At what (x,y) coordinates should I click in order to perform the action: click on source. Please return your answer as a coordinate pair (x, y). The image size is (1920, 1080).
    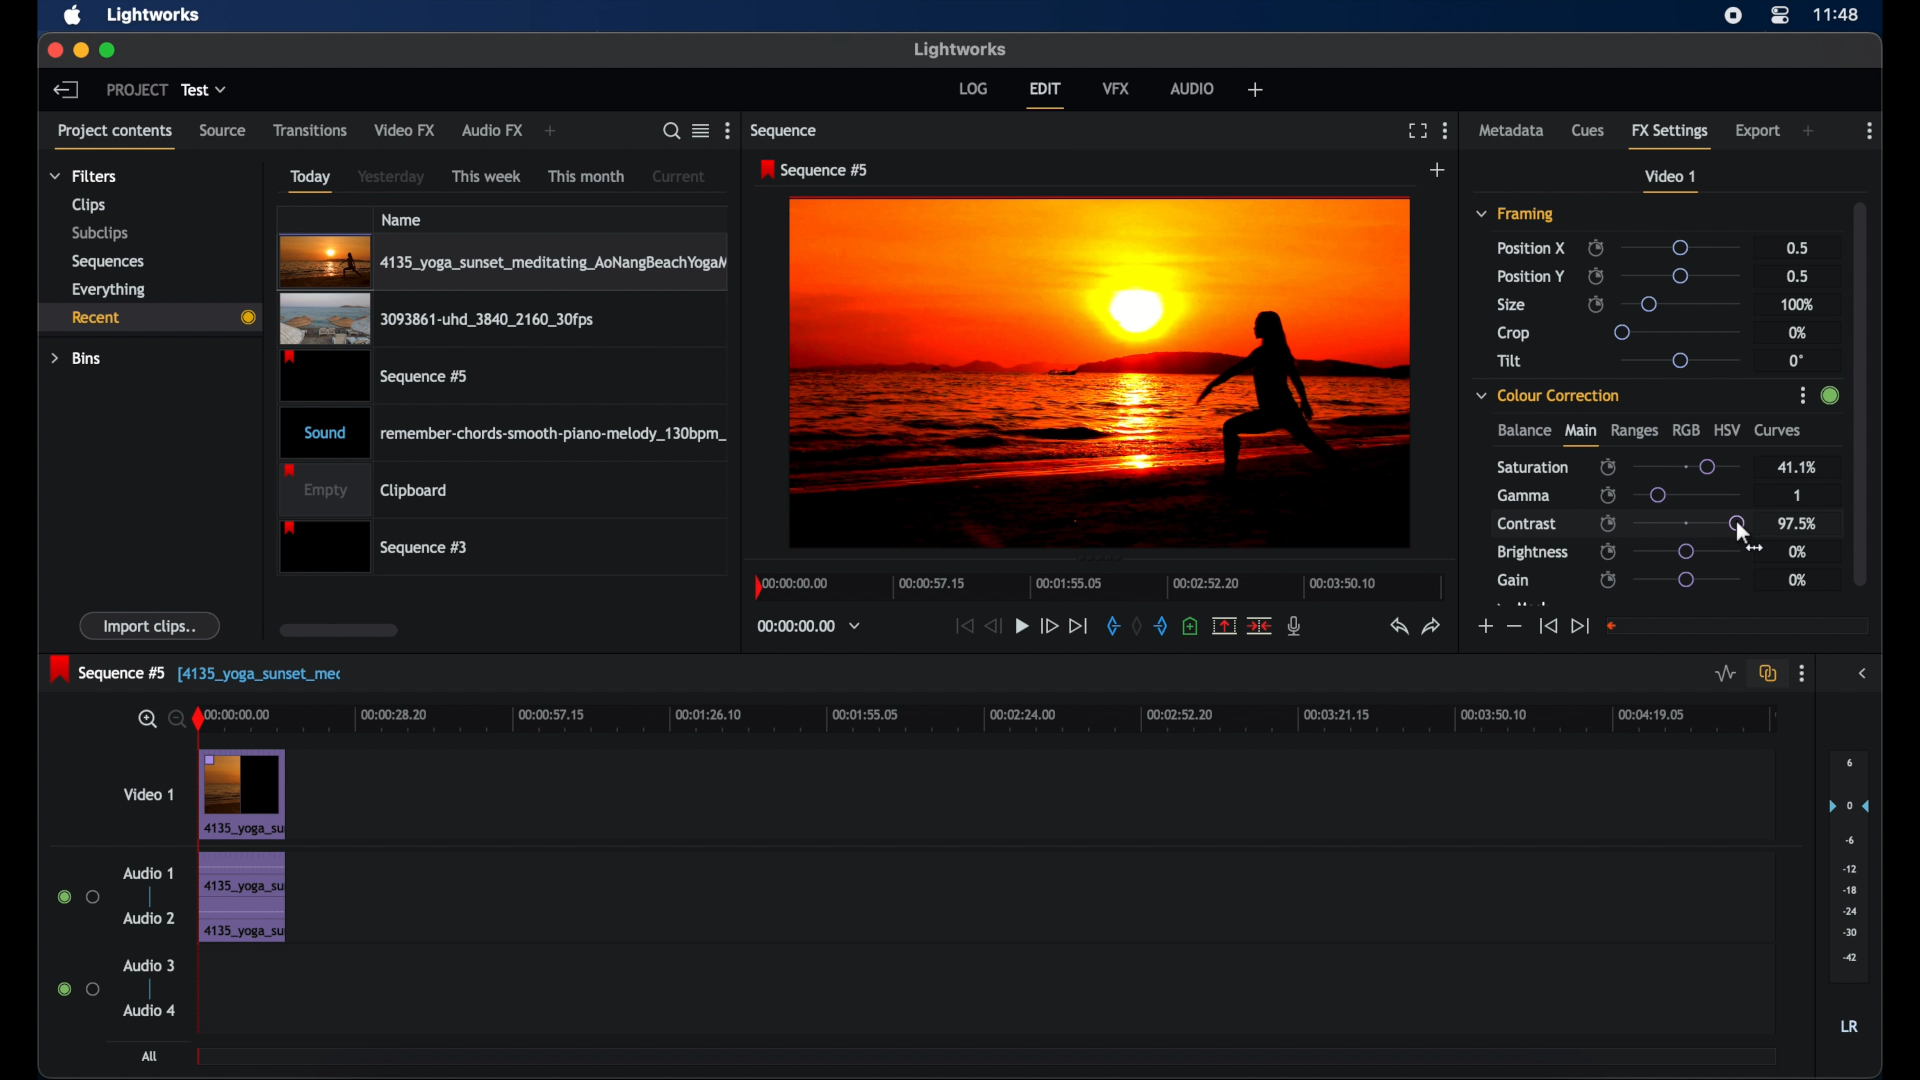
    Looking at the image, I should click on (223, 131).